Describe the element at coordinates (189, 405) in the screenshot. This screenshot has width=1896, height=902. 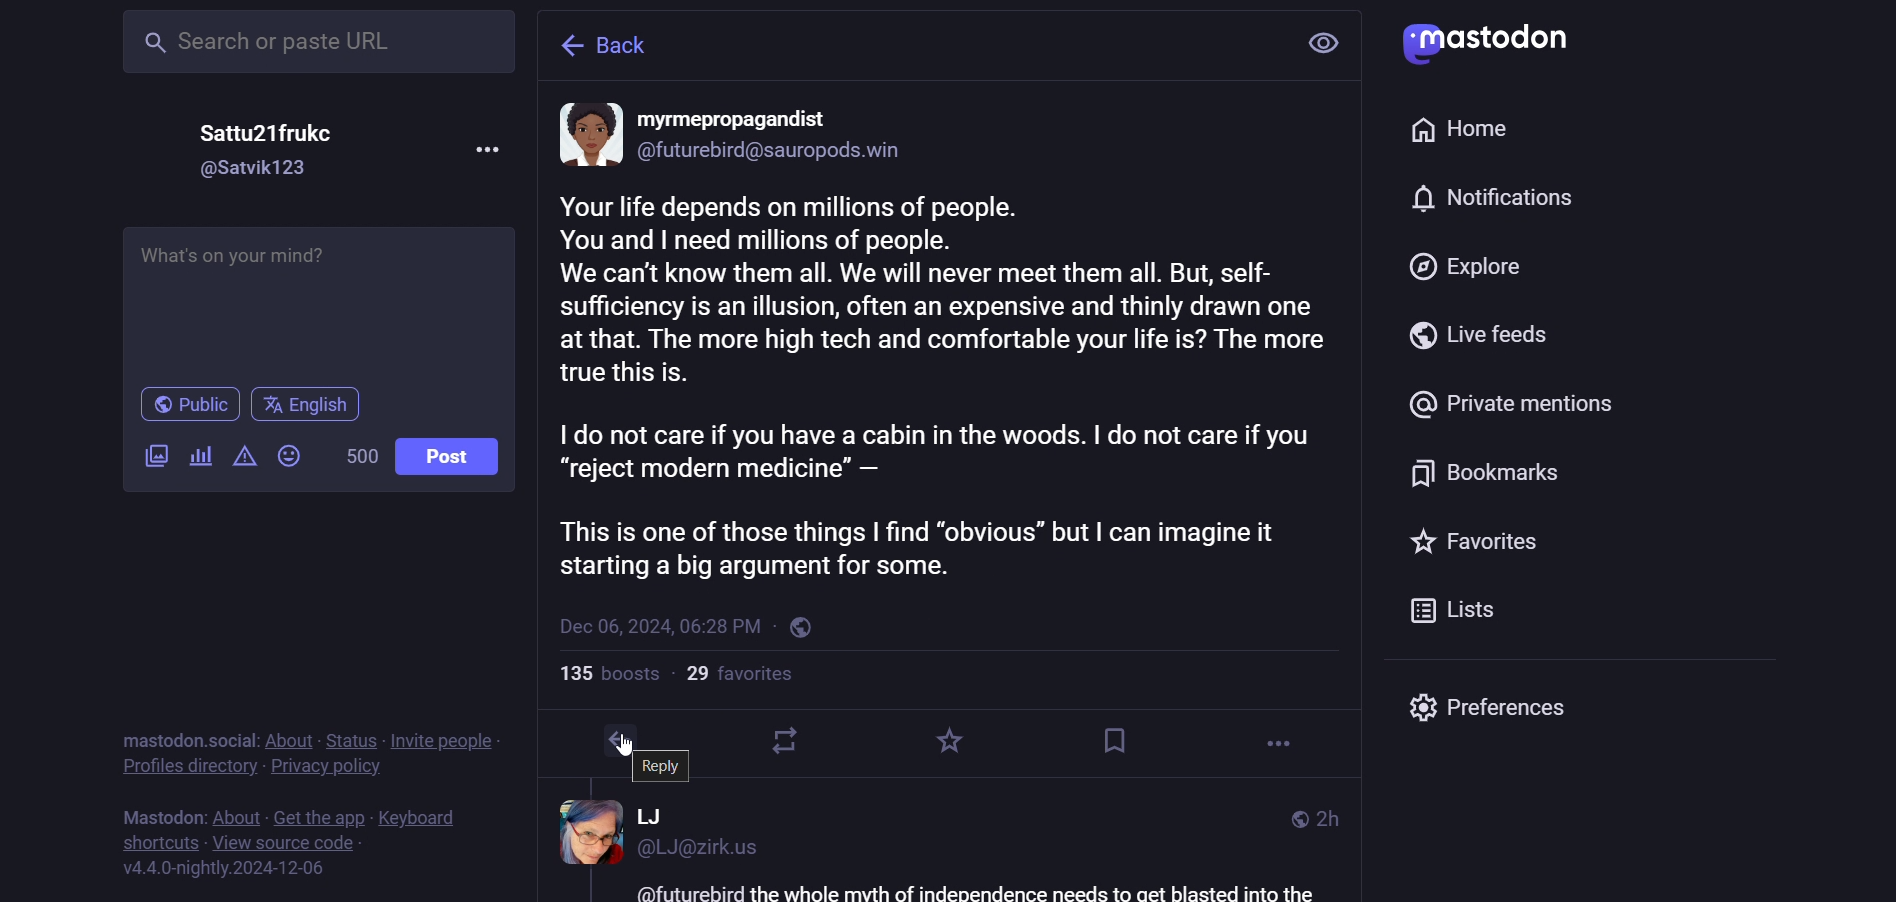
I see `public` at that location.